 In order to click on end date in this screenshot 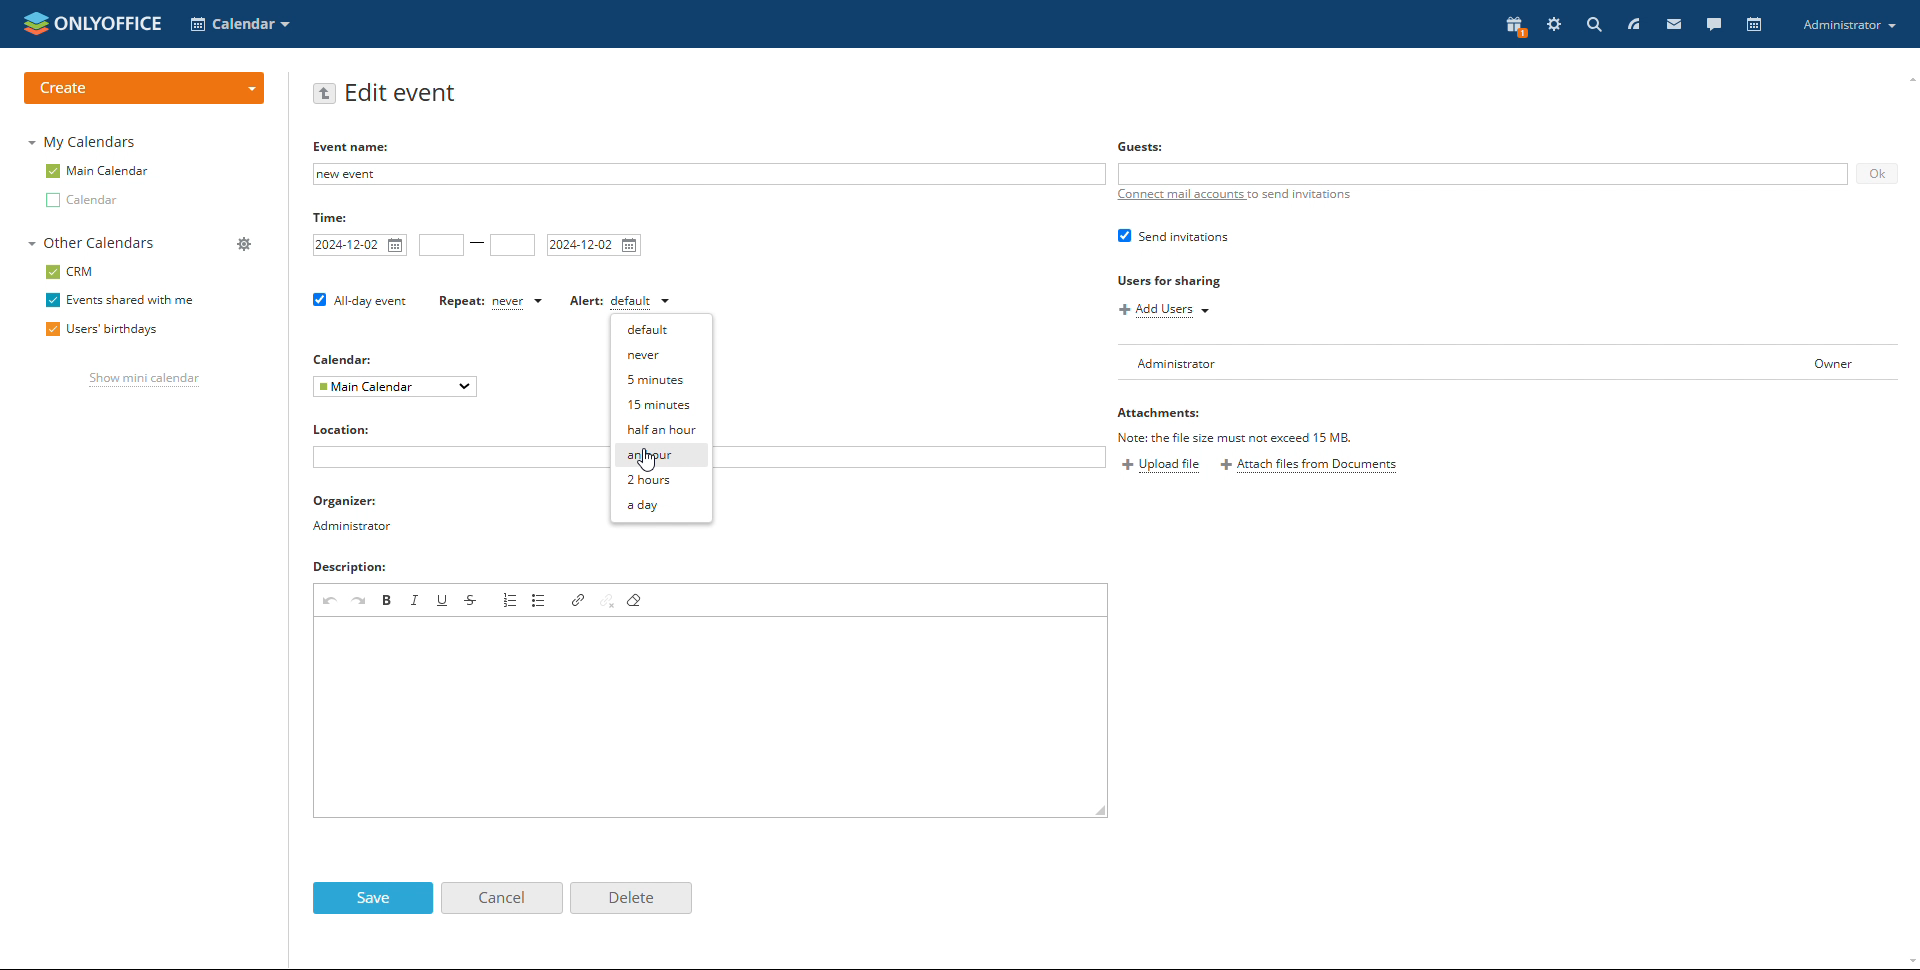, I will do `click(596, 245)`.